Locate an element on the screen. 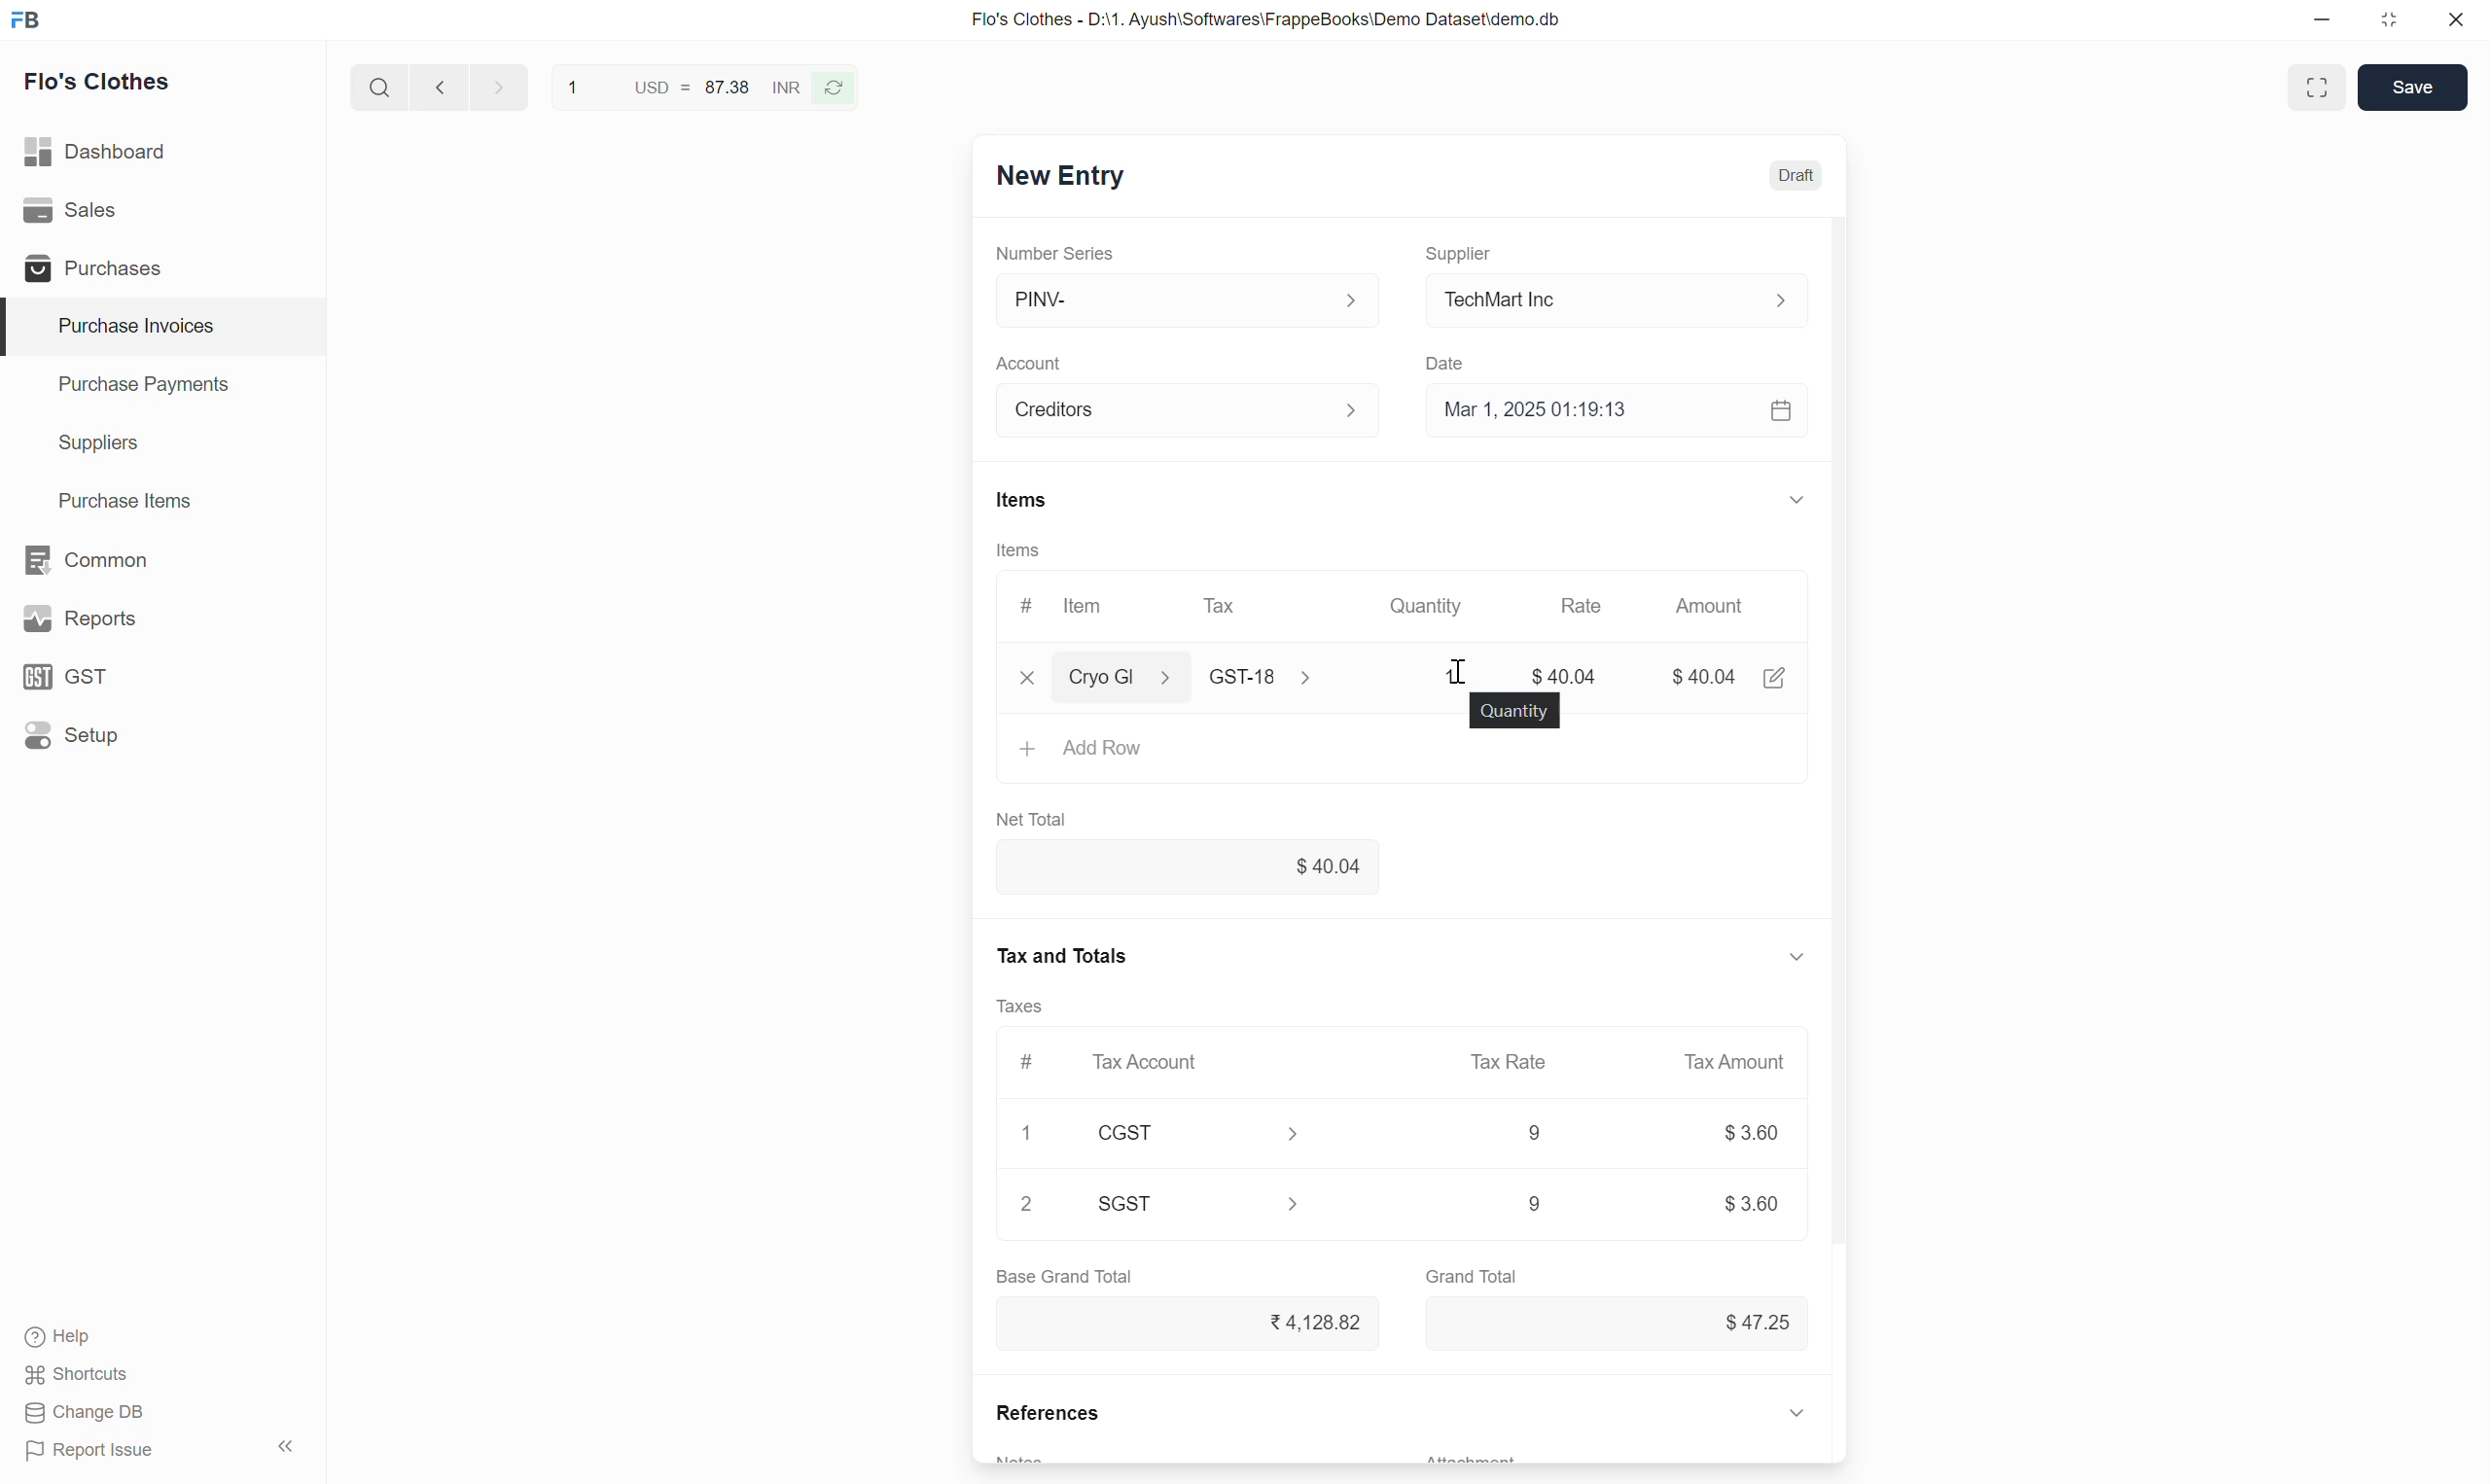 The width and height of the screenshot is (2490, 1484). cursor is located at coordinates (1469, 660).